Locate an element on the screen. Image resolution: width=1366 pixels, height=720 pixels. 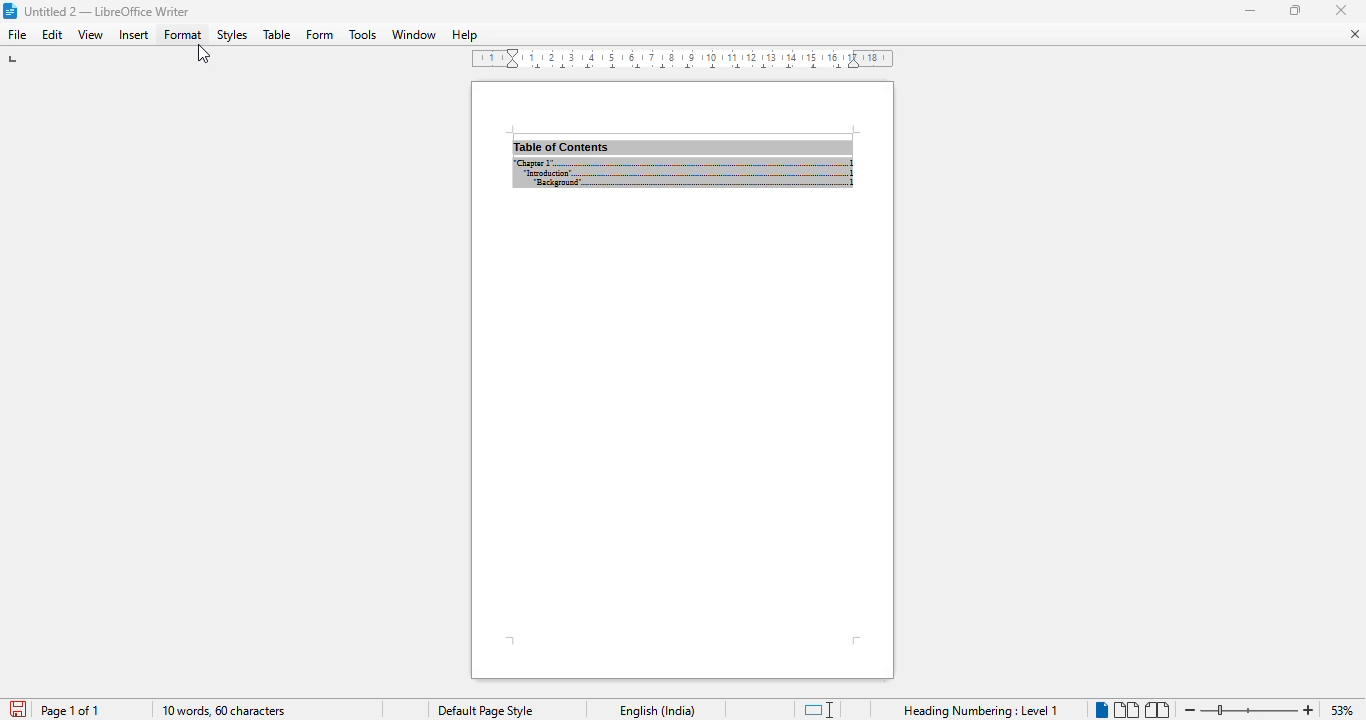
cursor is located at coordinates (203, 54).